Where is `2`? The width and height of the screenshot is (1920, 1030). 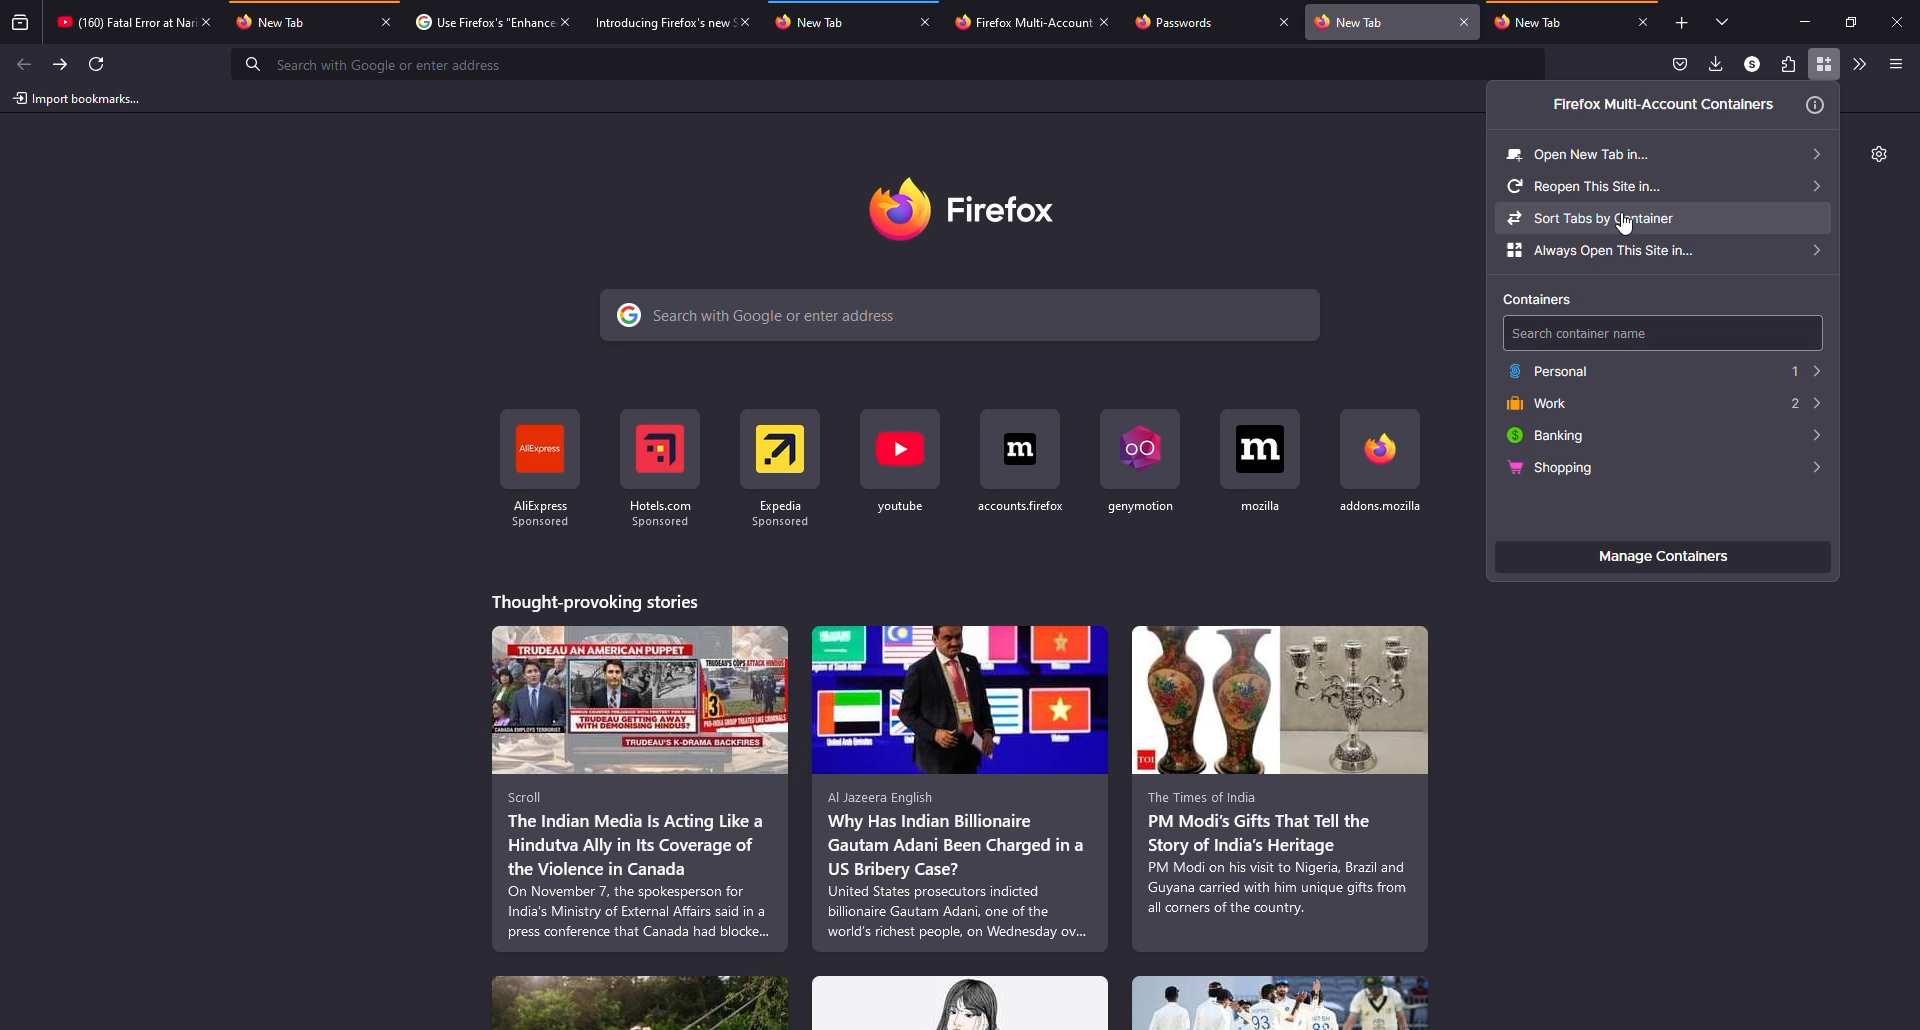
2 is located at coordinates (1802, 404).